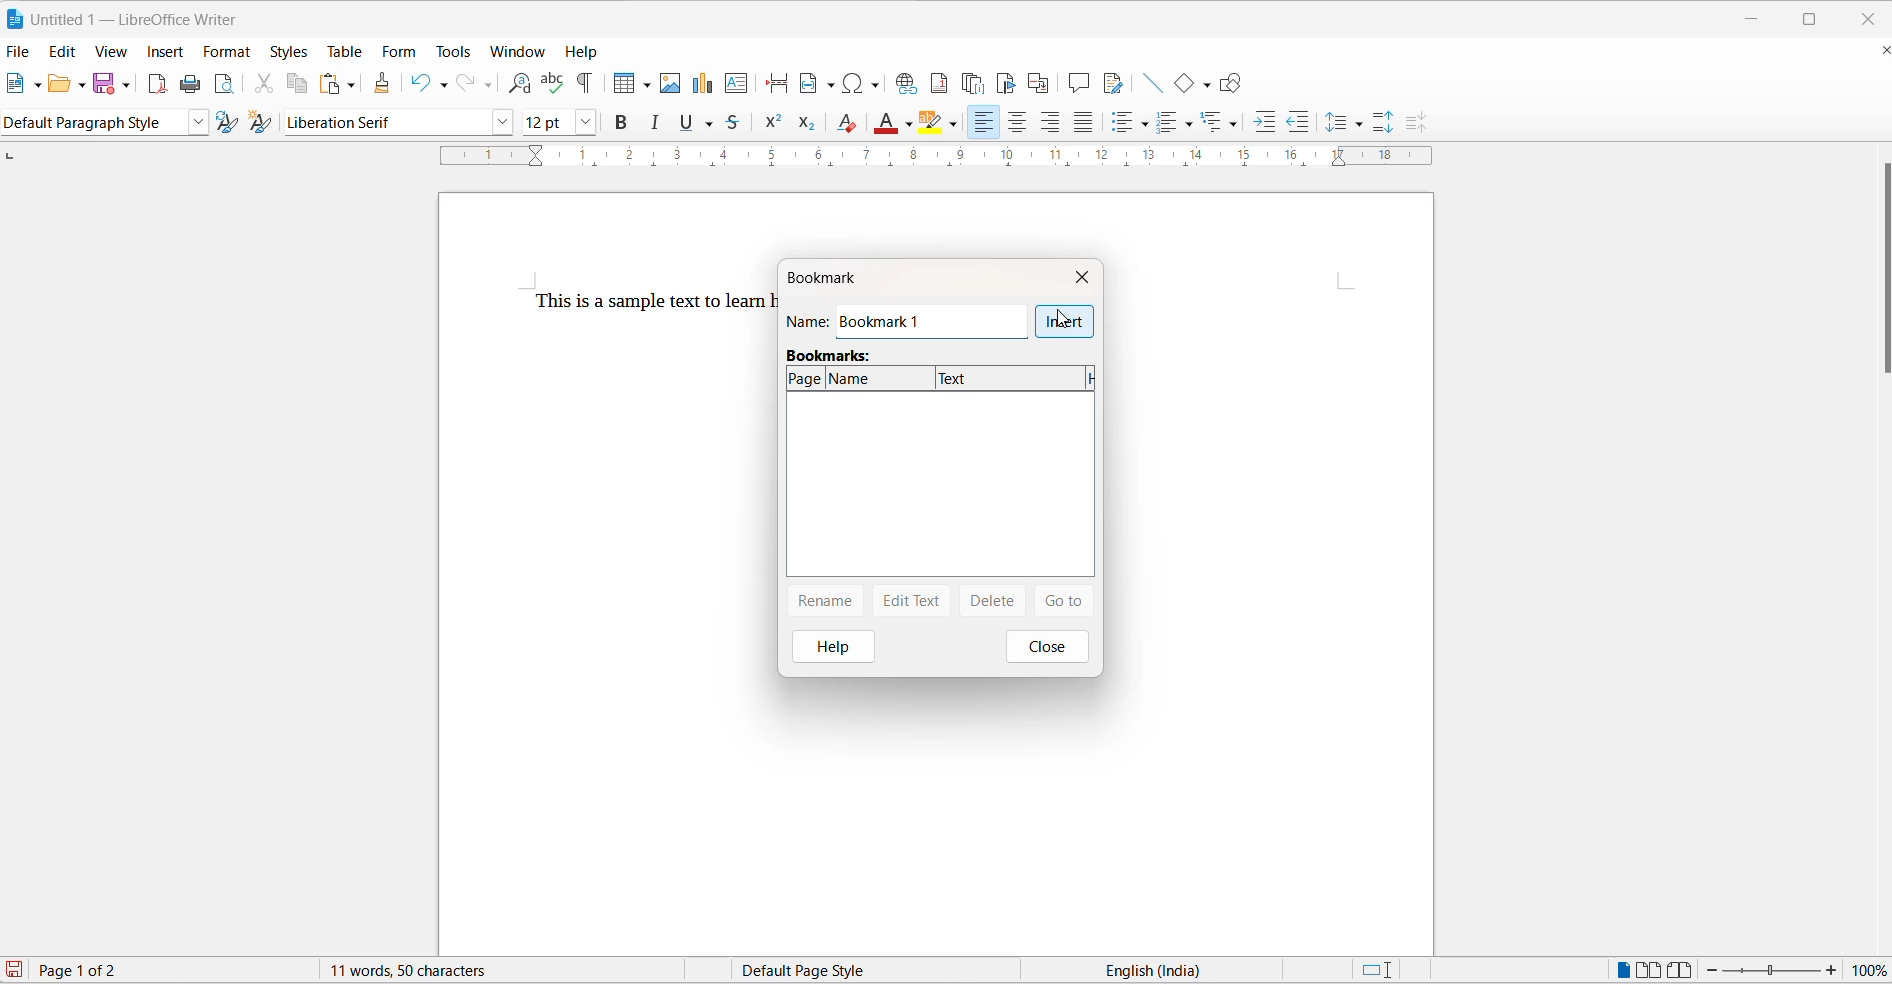 The height and width of the screenshot is (984, 1892). What do you see at coordinates (935, 124) in the screenshot?
I see `character highlight icon` at bounding box center [935, 124].